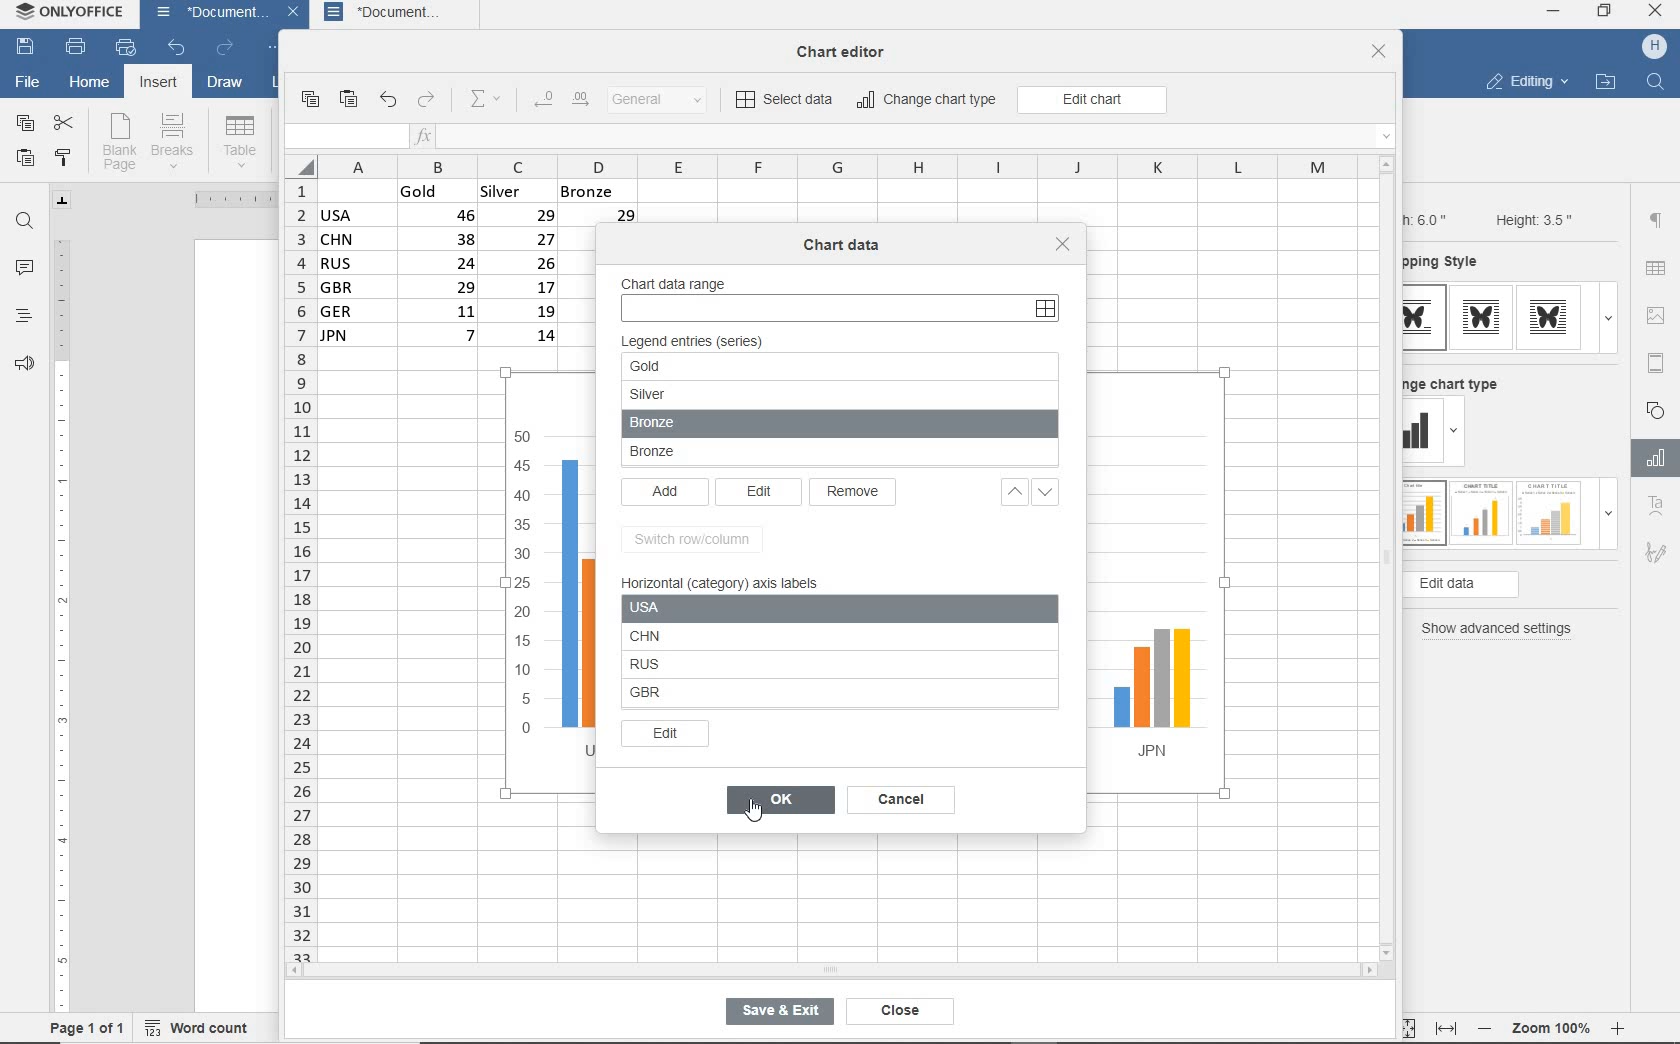  I want to click on close, so click(895, 1011).